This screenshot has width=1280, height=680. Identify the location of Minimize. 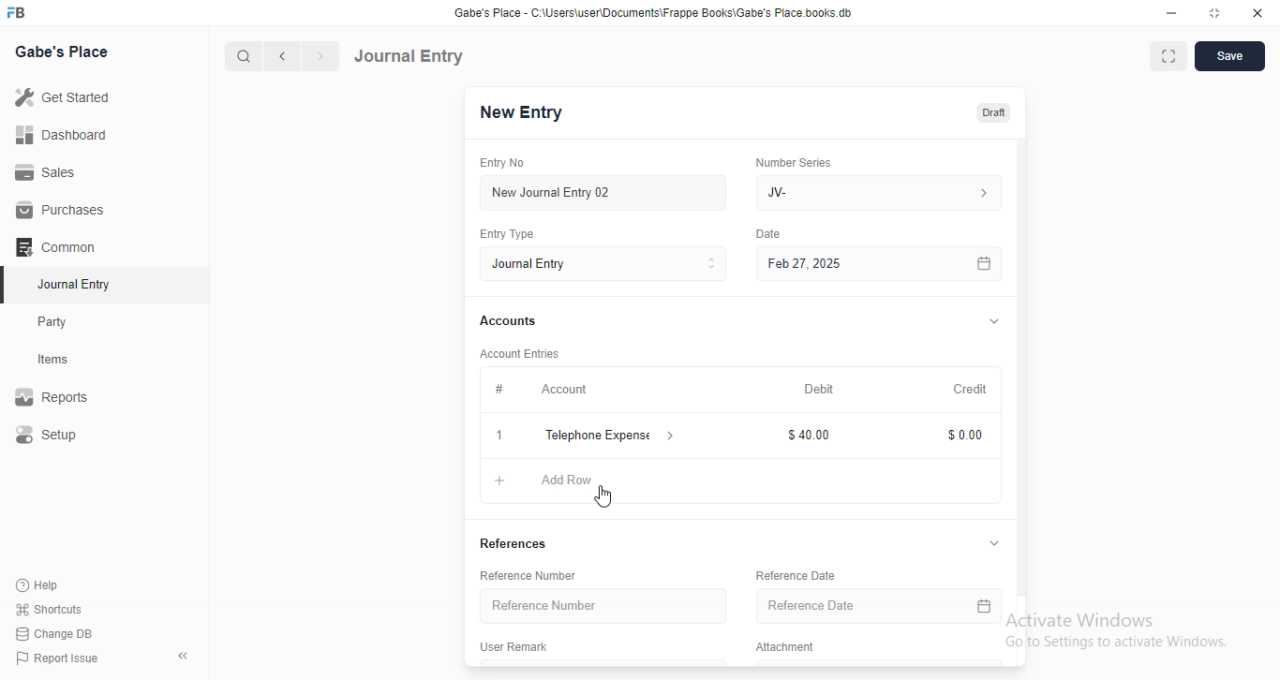
(1170, 12).